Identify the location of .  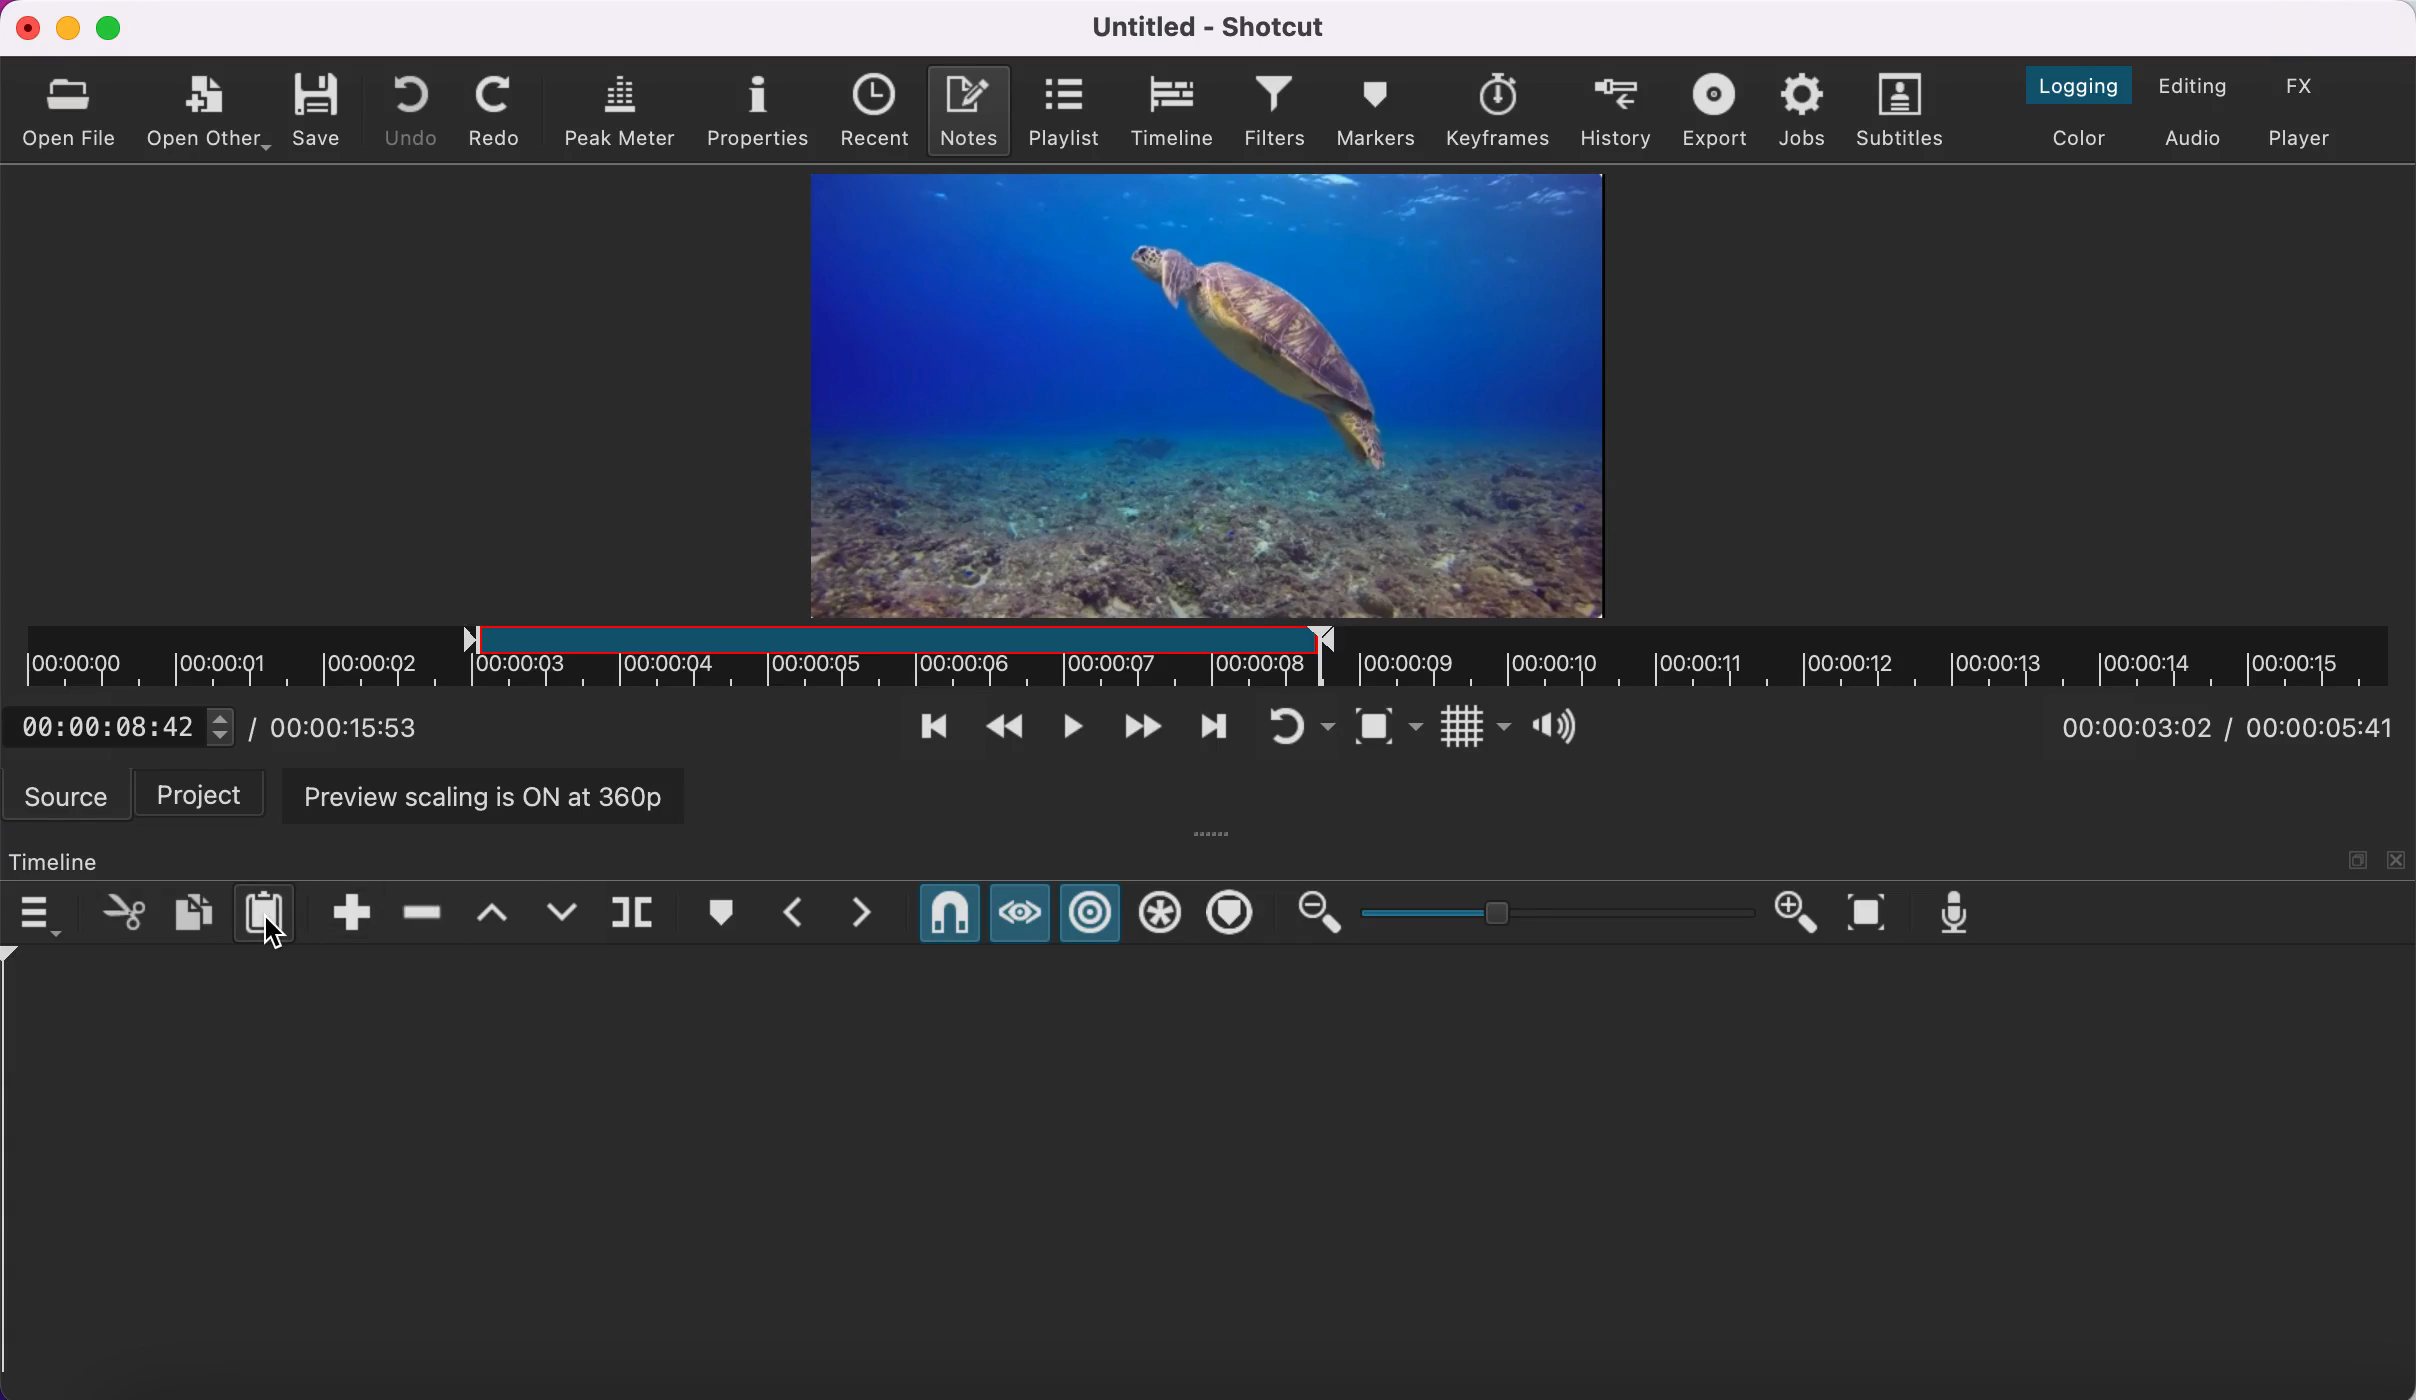
(1474, 727).